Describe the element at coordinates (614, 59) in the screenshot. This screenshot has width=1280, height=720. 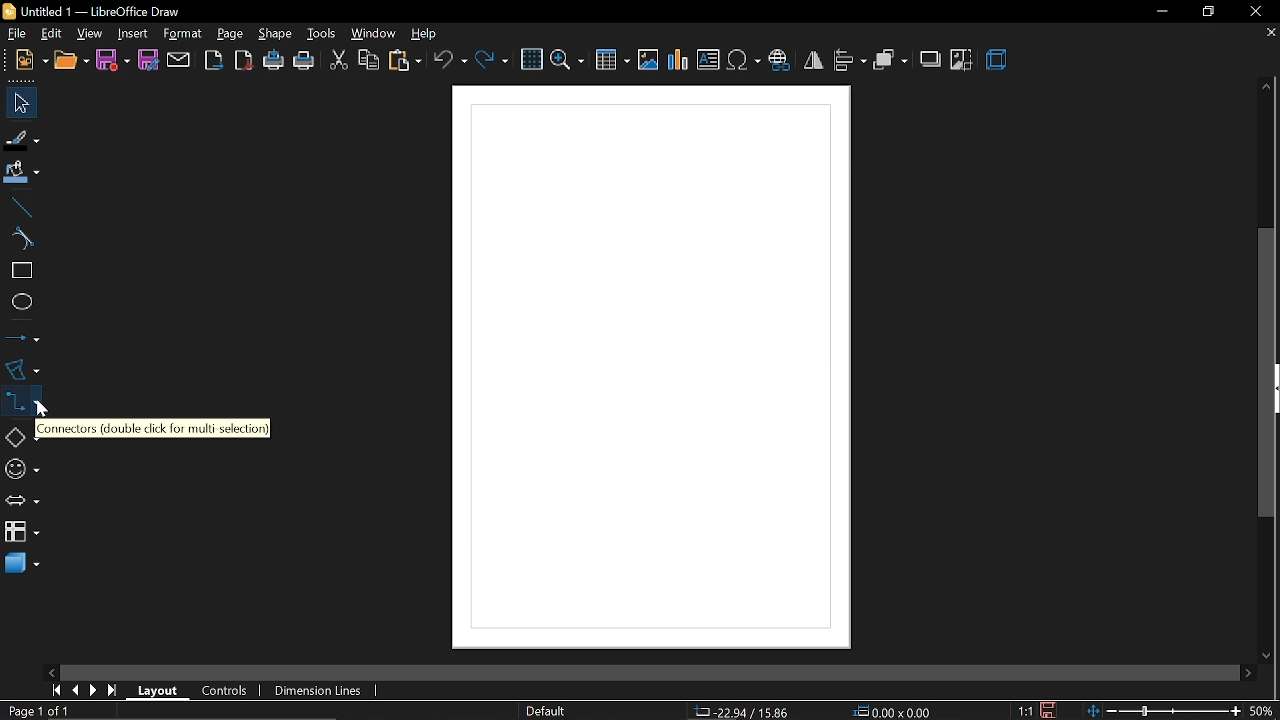
I see `Insert table` at that location.